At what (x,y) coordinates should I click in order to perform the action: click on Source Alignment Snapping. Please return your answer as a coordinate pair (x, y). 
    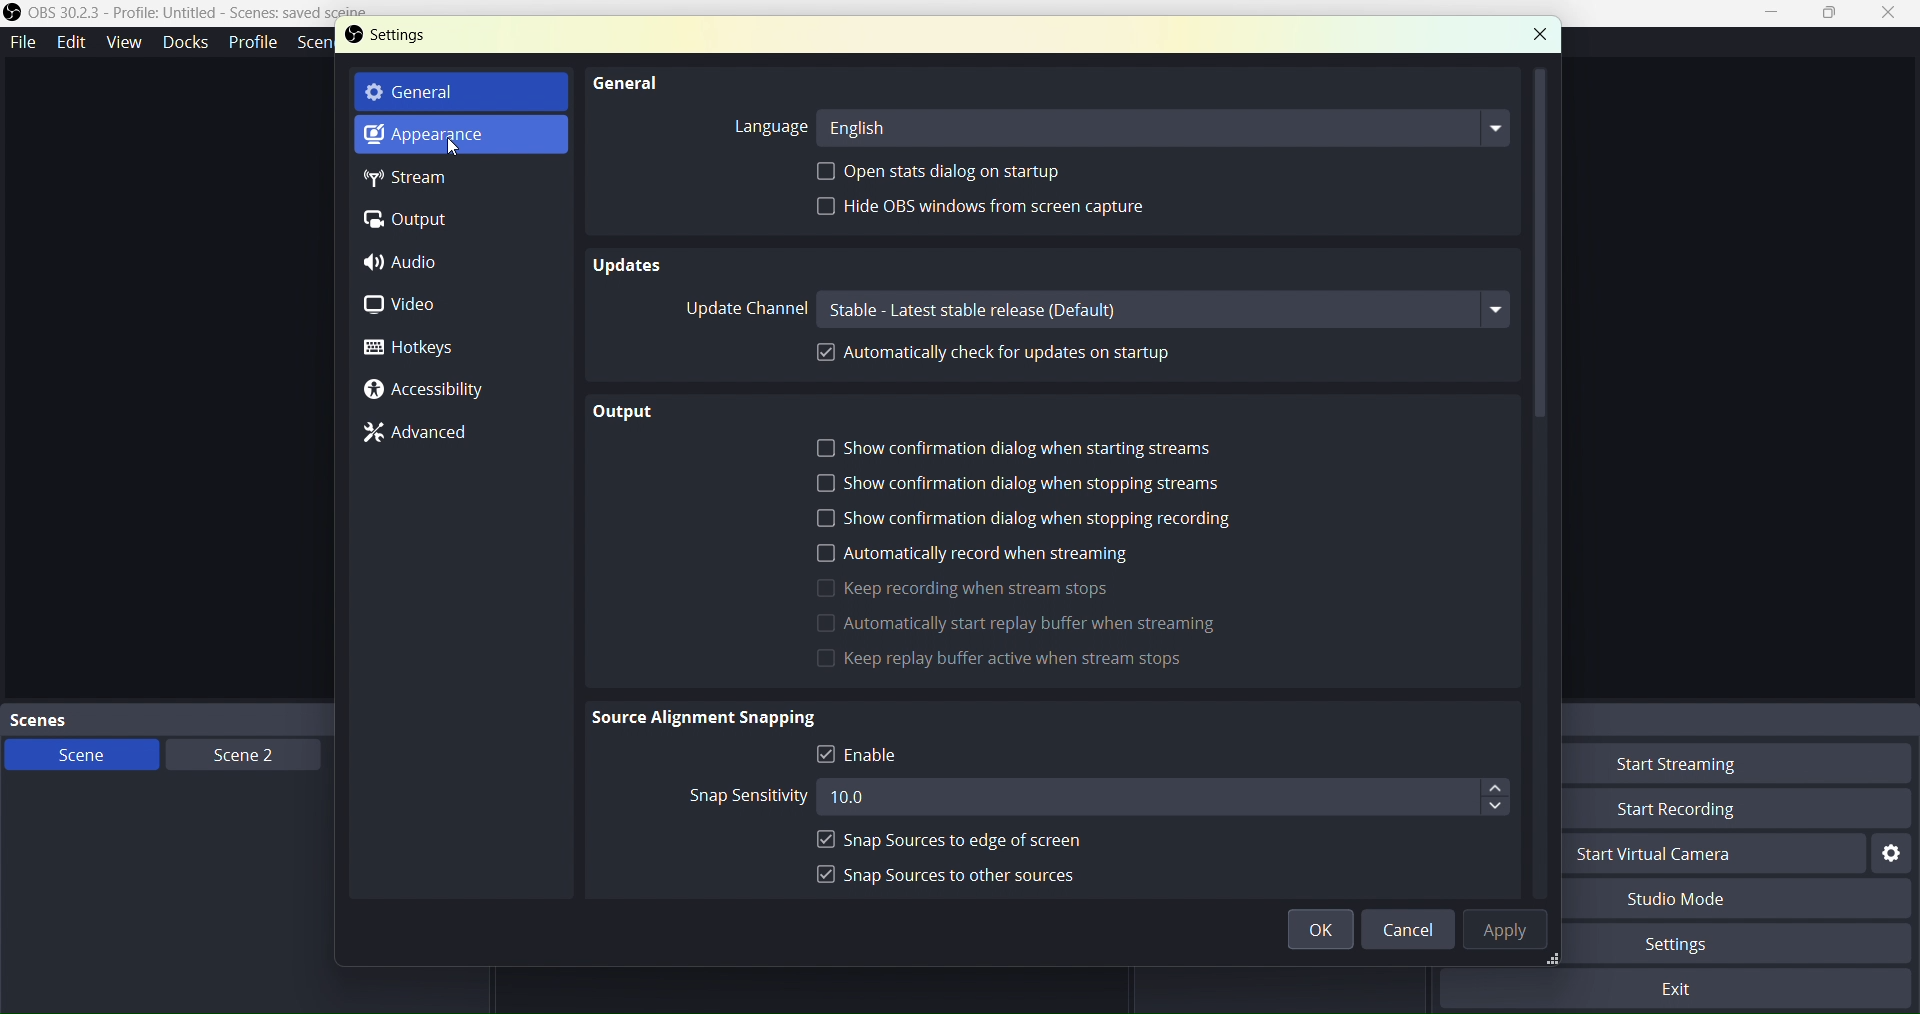
    Looking at the image, I should click on (716, 717).